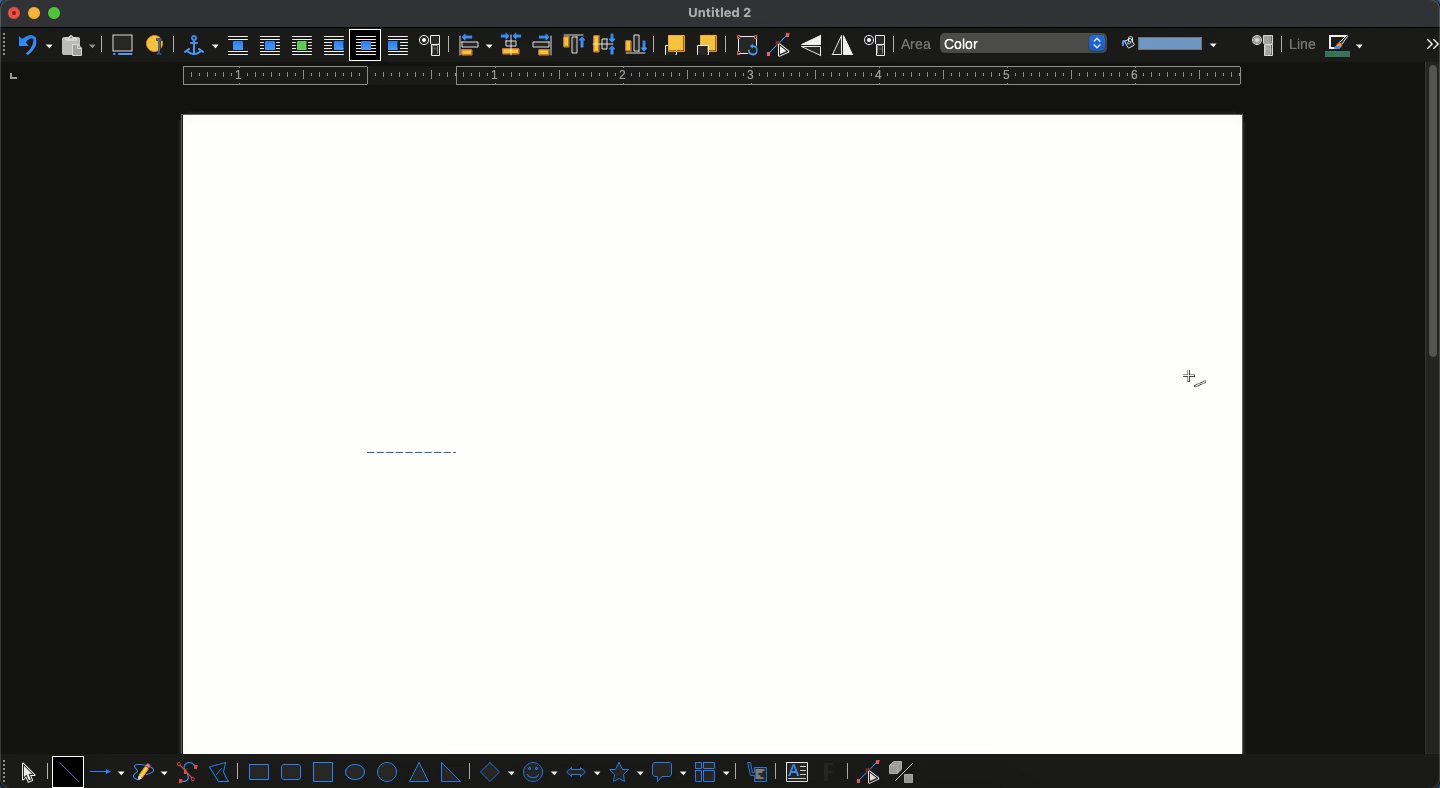  What do you see at coordinates (150, 773) in the screenshot?
I see `curves and polygons` at bounding box center [150, 773].